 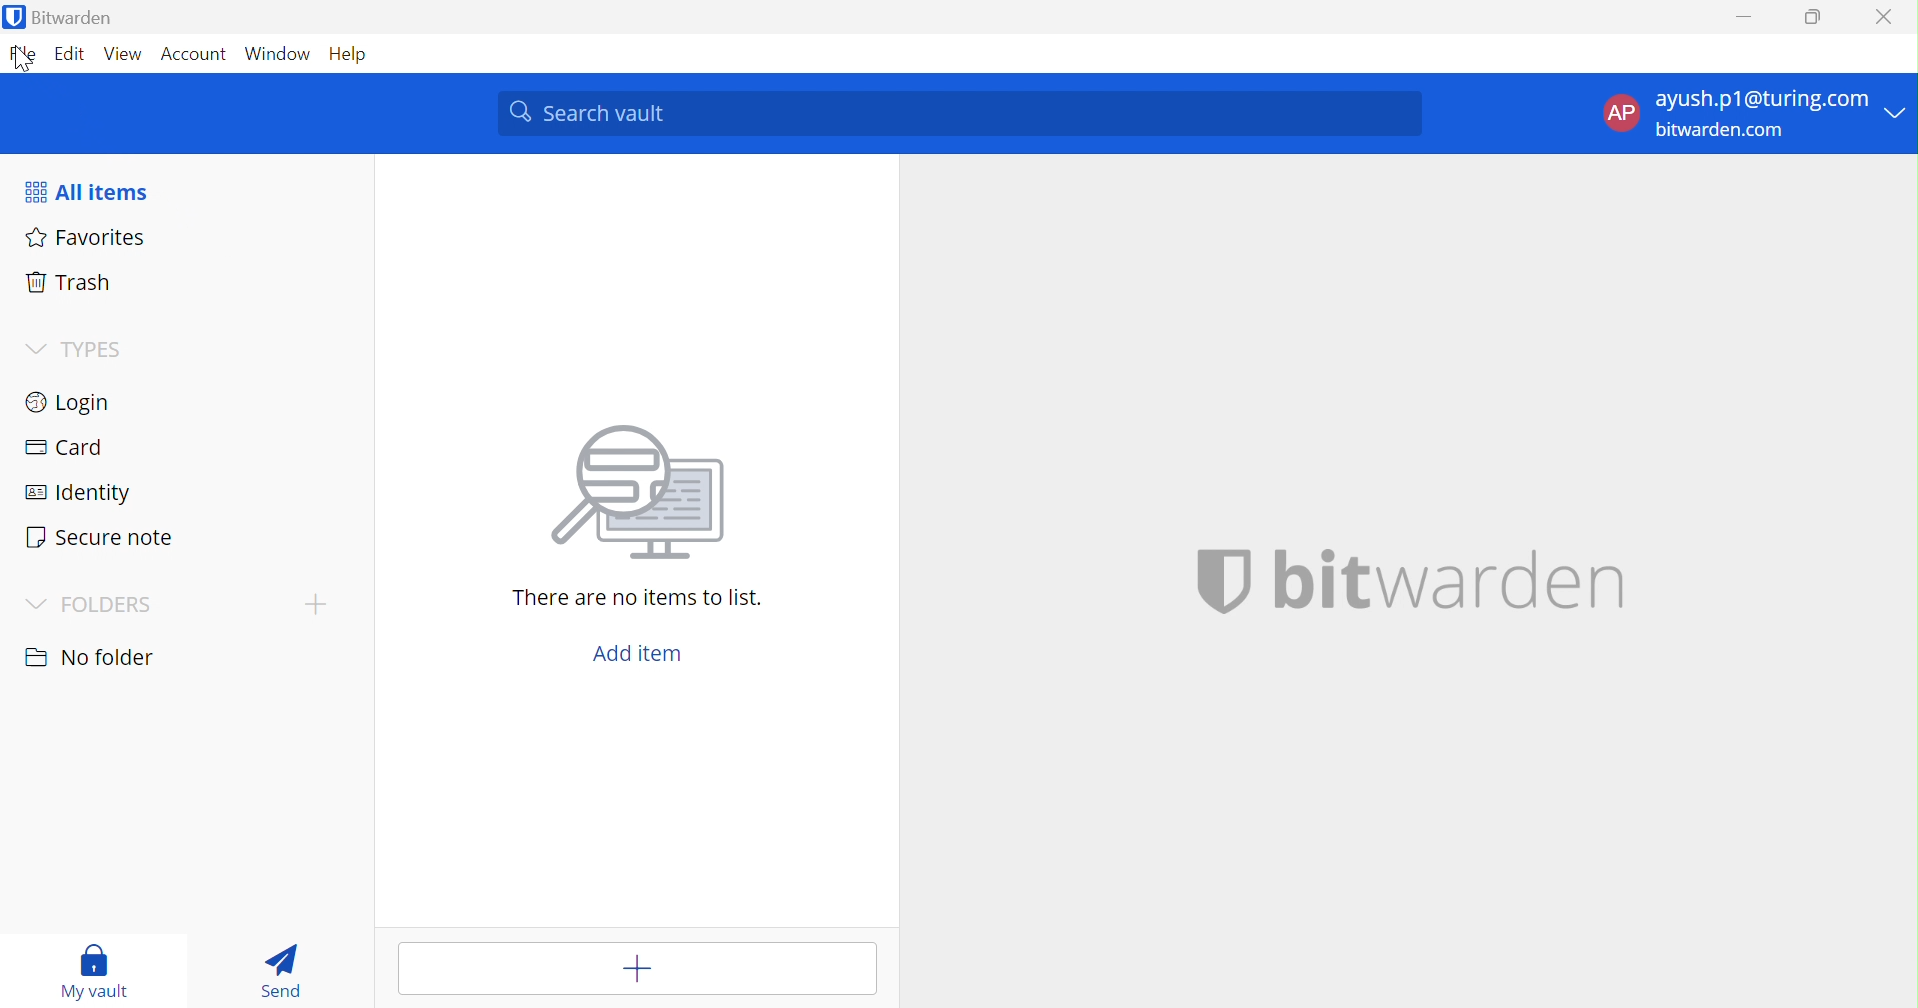 I want to click on Search vault, so click(x=960, y=114).